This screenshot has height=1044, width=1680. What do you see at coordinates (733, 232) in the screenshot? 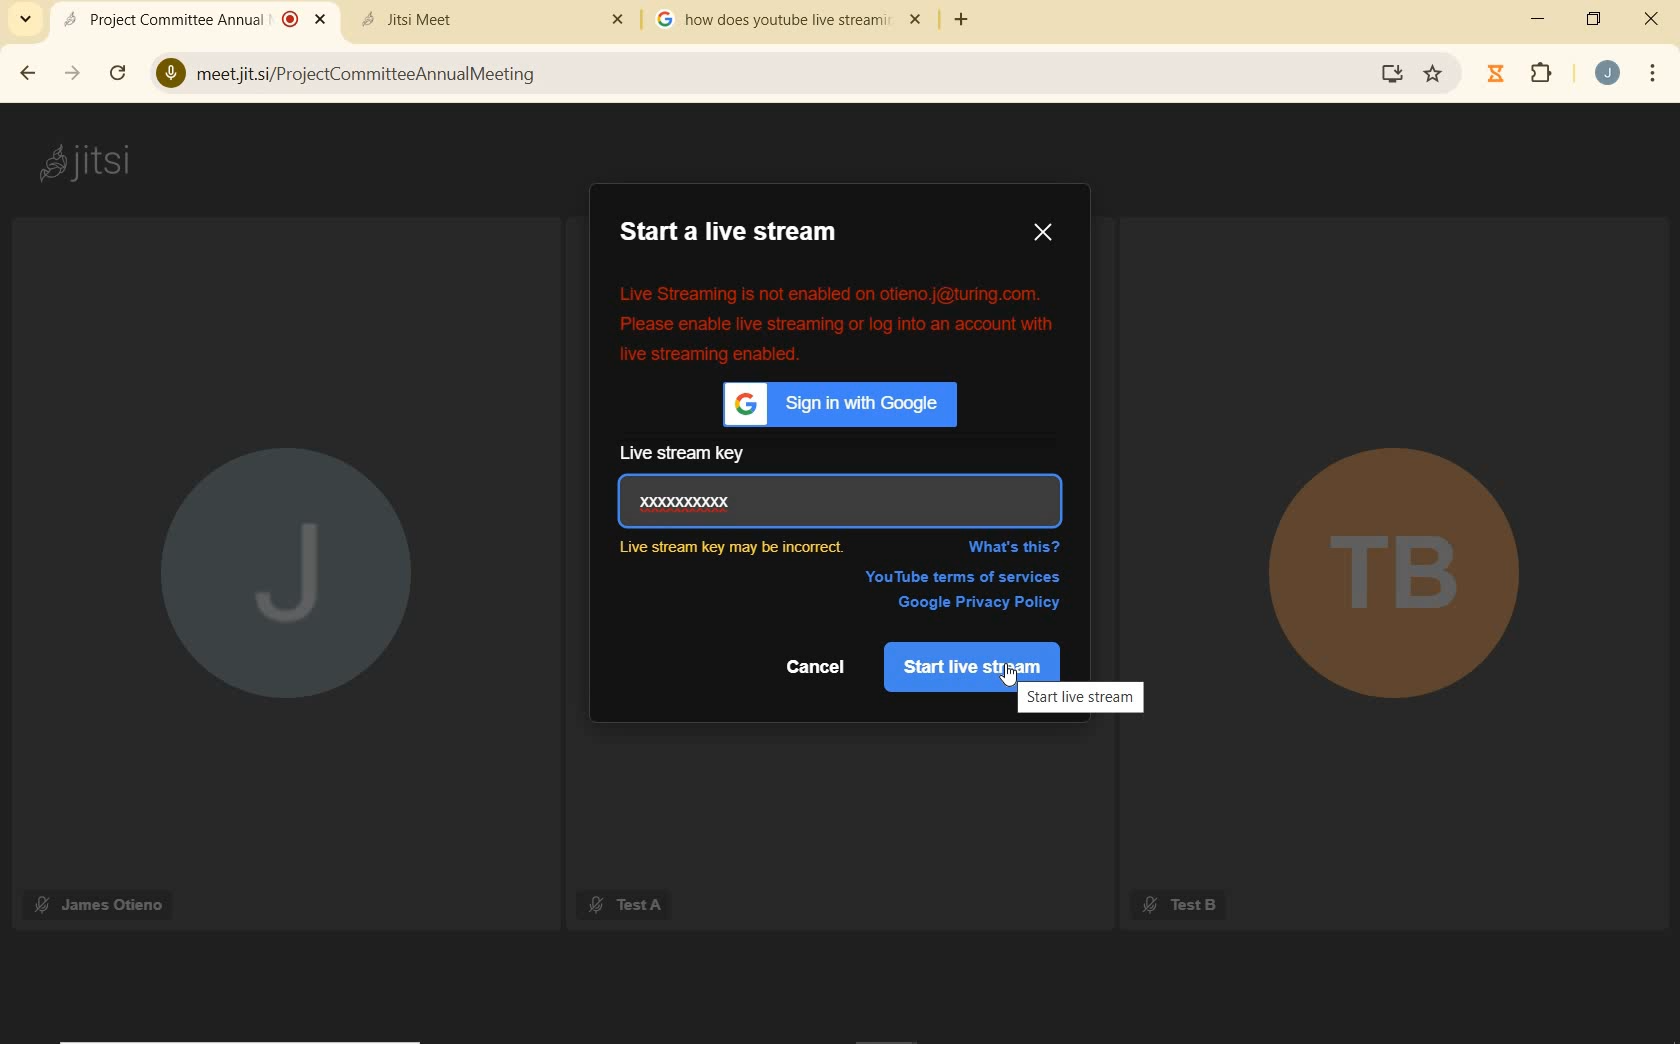
I see `START A LIVE STREAM` at bounding box center [733, 232].